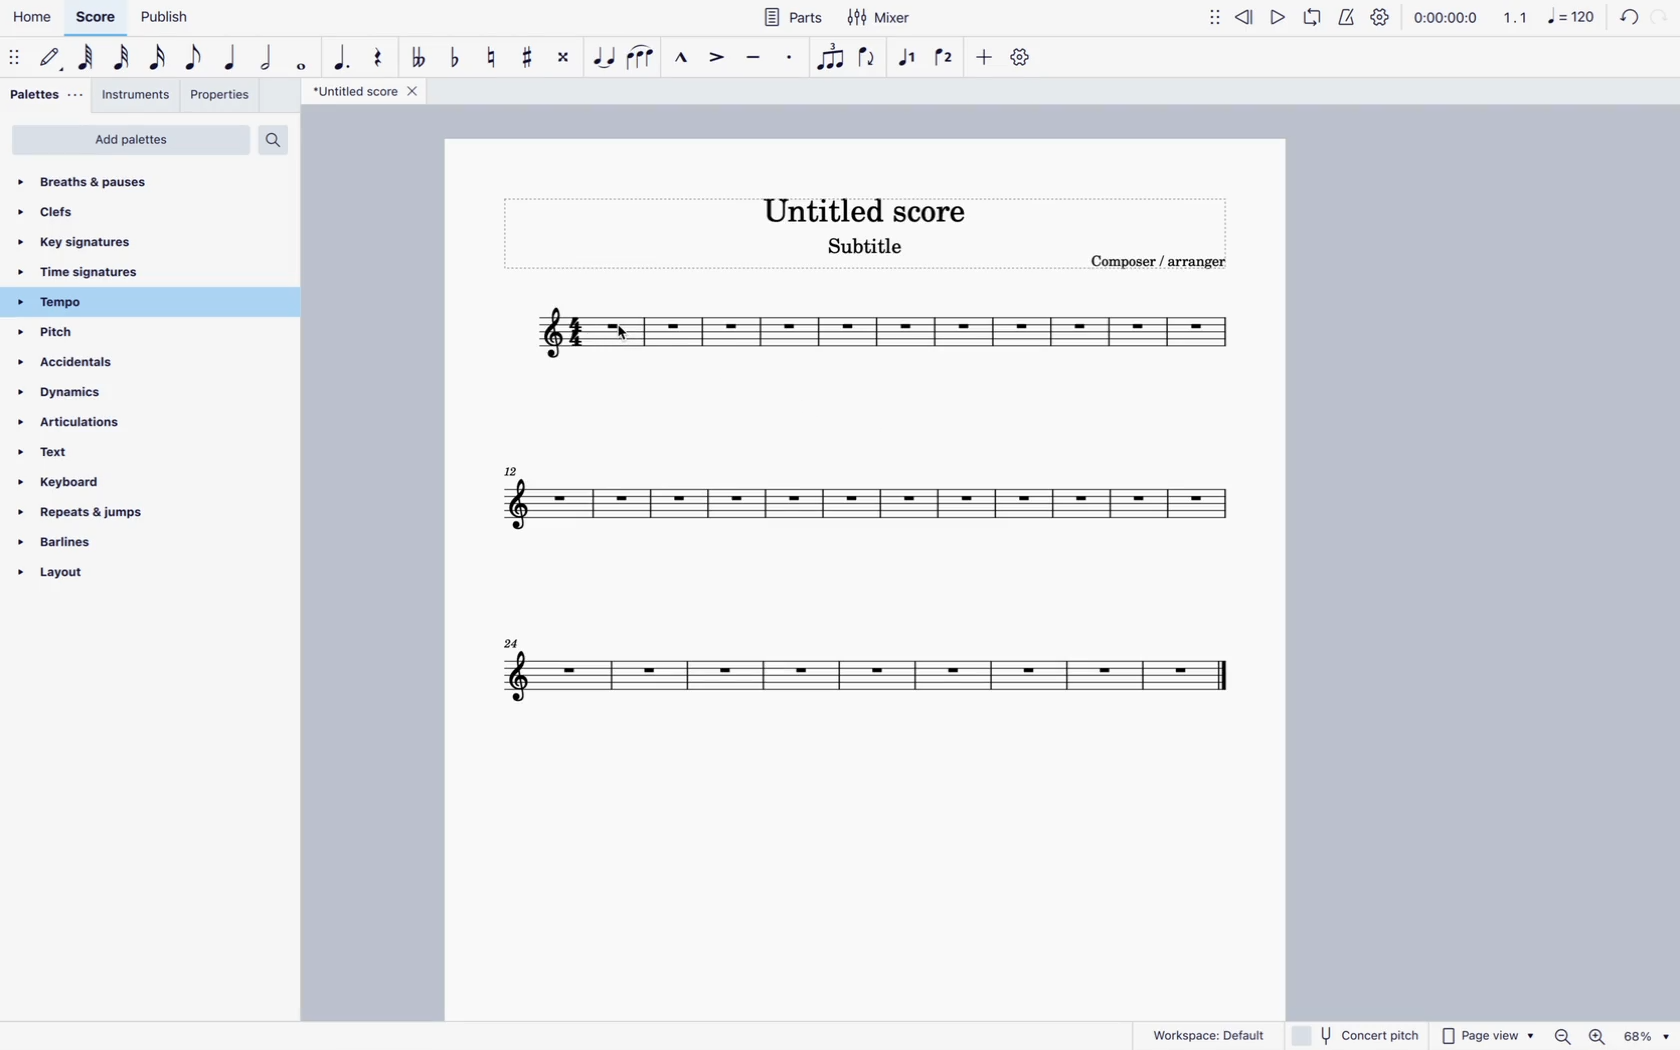  Describe the element at coordinates (419, 53) in the screenshot. I see `double toggle flat` at that location.